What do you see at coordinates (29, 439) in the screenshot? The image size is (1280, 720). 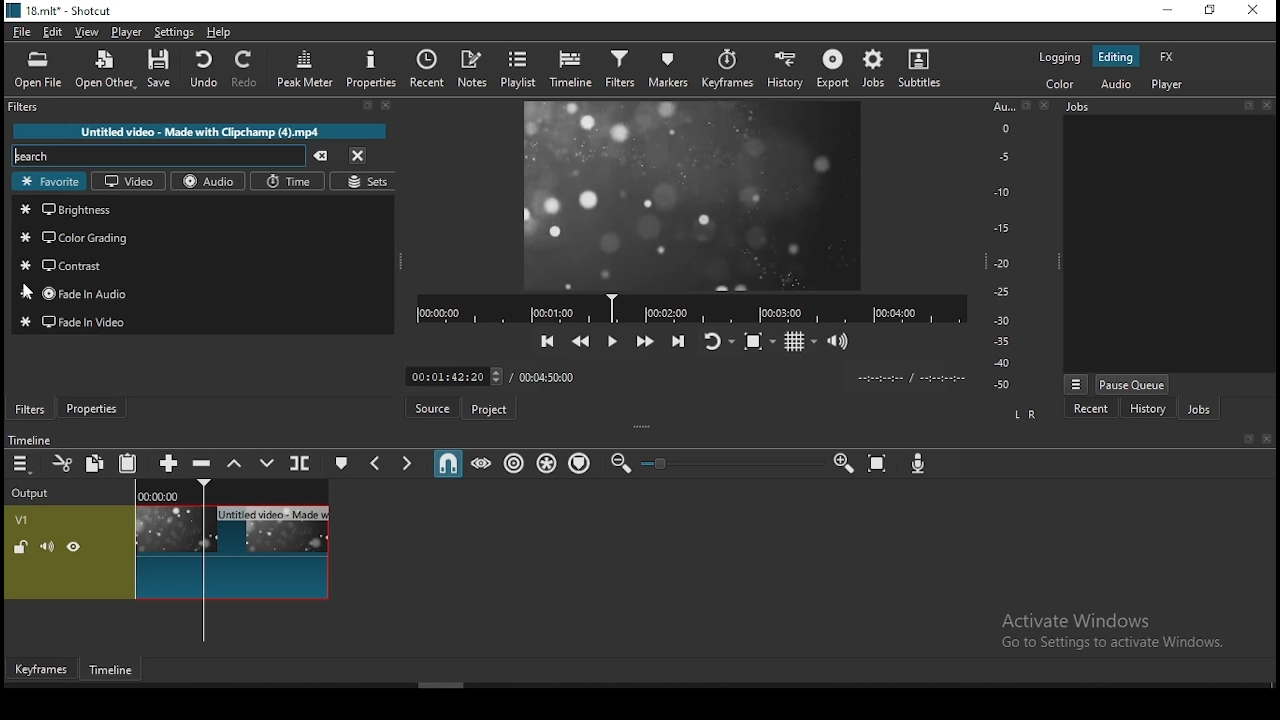 I see `Timeline` at bounding box center [29, 439].